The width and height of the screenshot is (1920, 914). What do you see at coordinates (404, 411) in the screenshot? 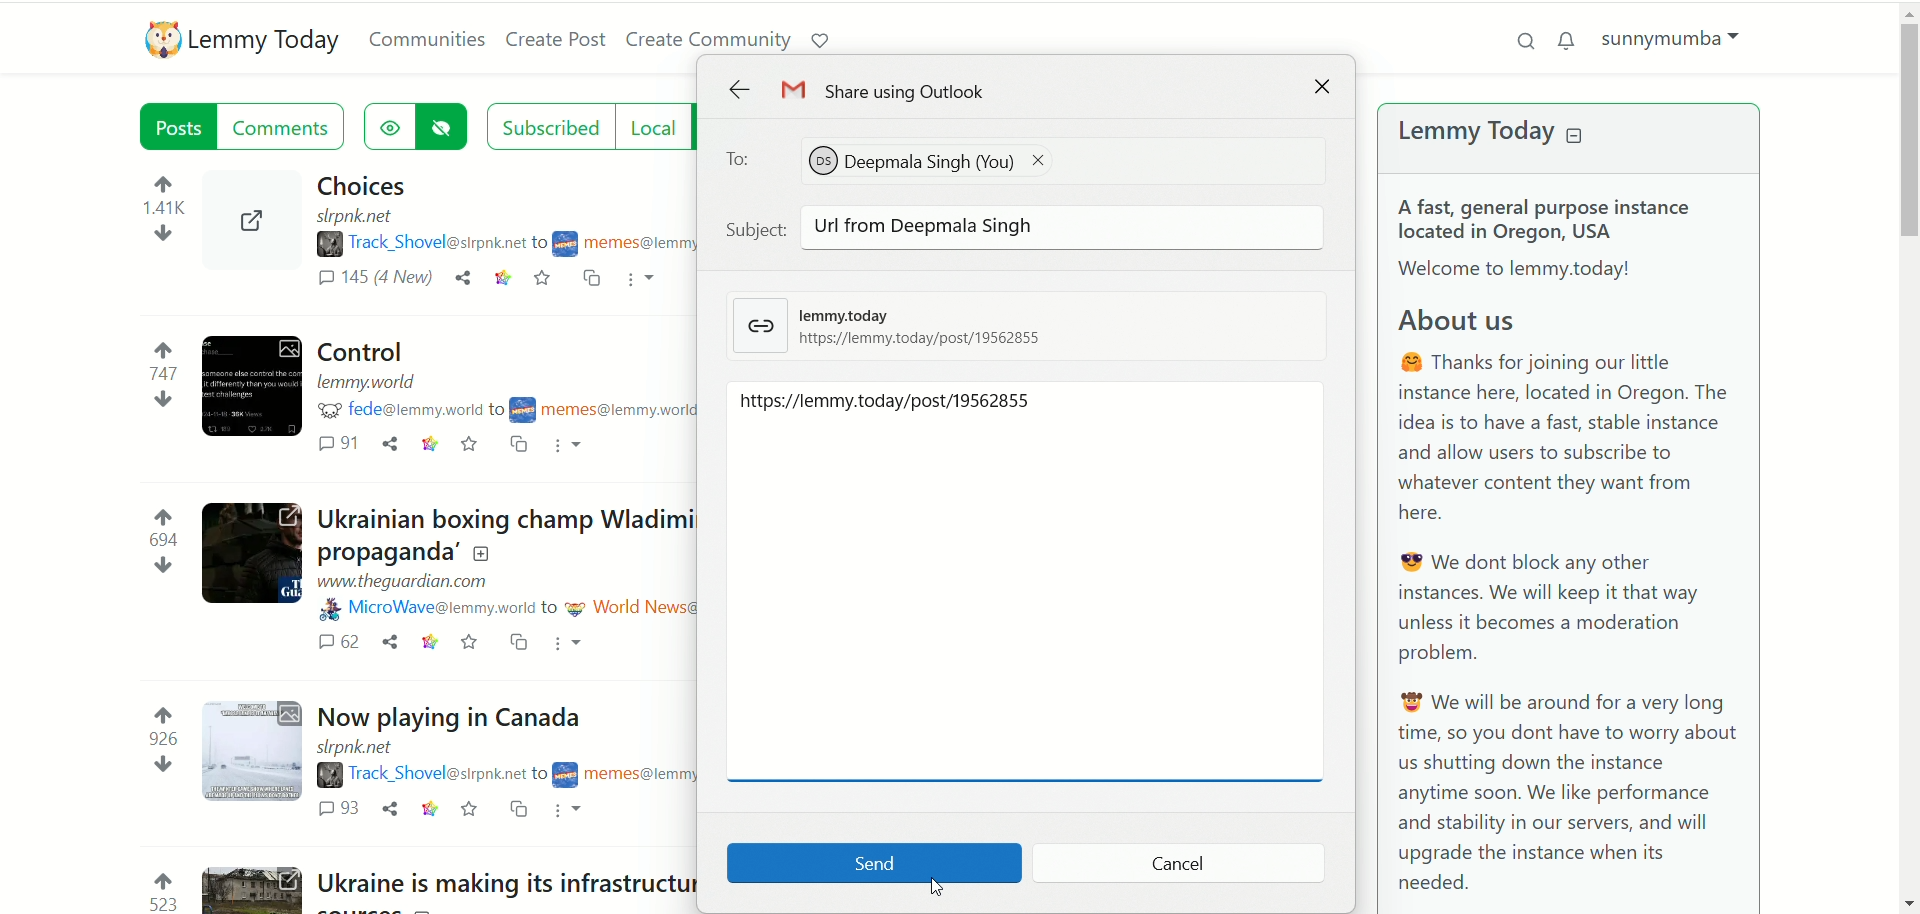
I see `username` at bounding box center [404, 411].